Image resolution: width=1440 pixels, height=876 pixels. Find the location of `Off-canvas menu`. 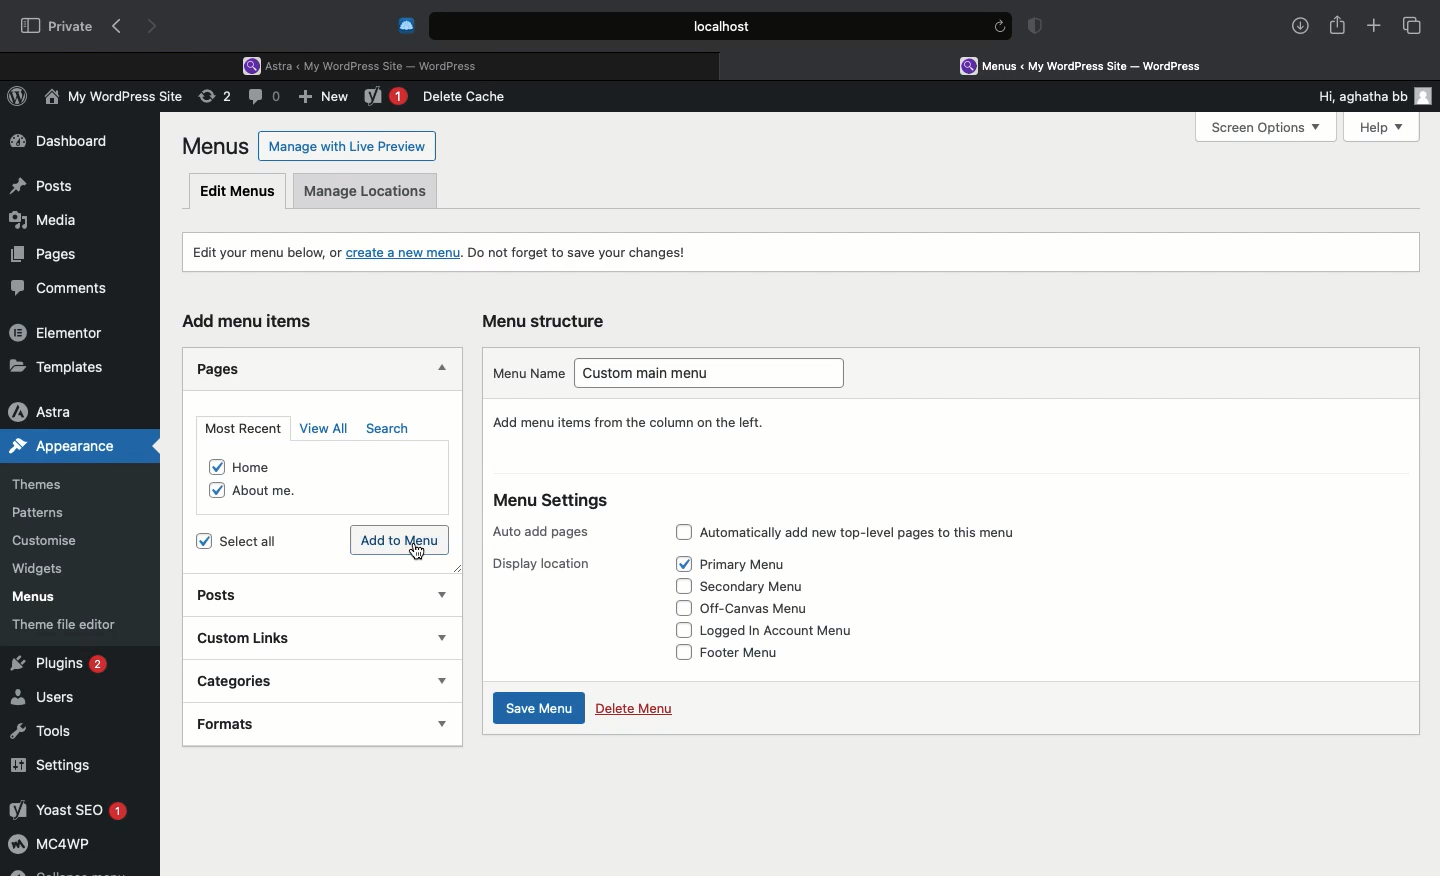

Off-canvas menu is located at coordinates (773, 606).